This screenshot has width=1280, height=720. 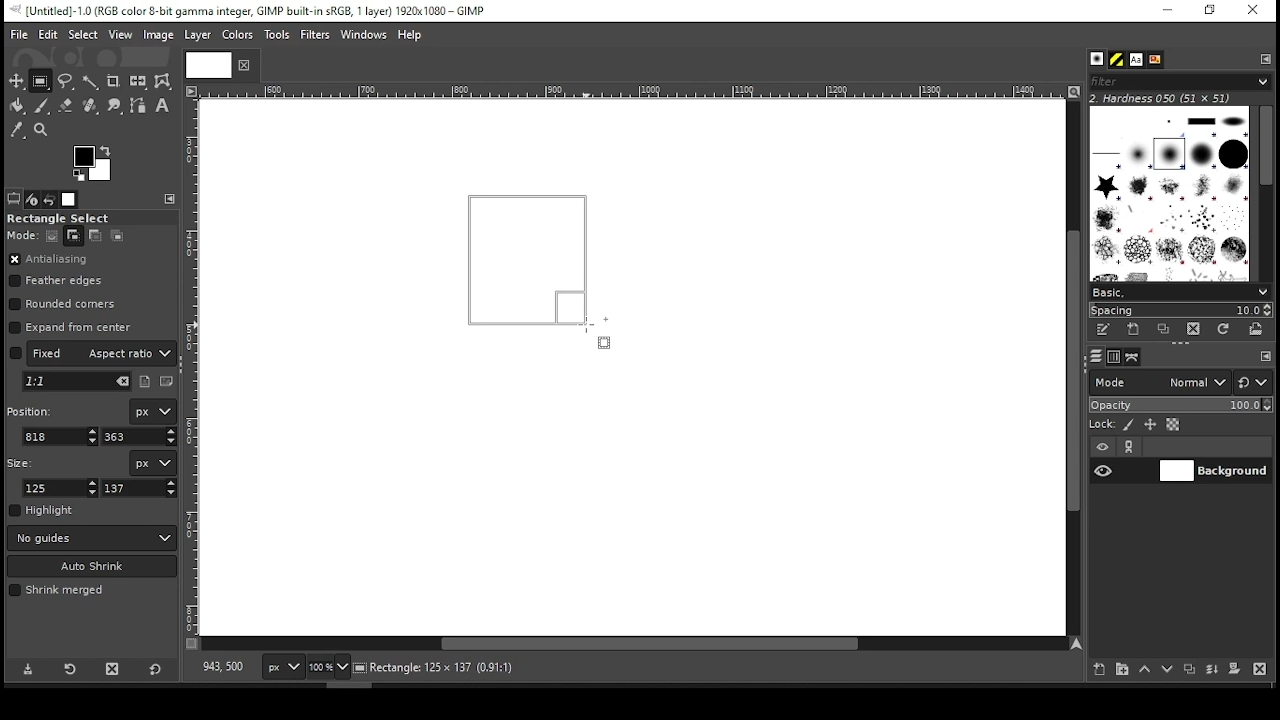 I want to click on units, so click(x=152, y=463).